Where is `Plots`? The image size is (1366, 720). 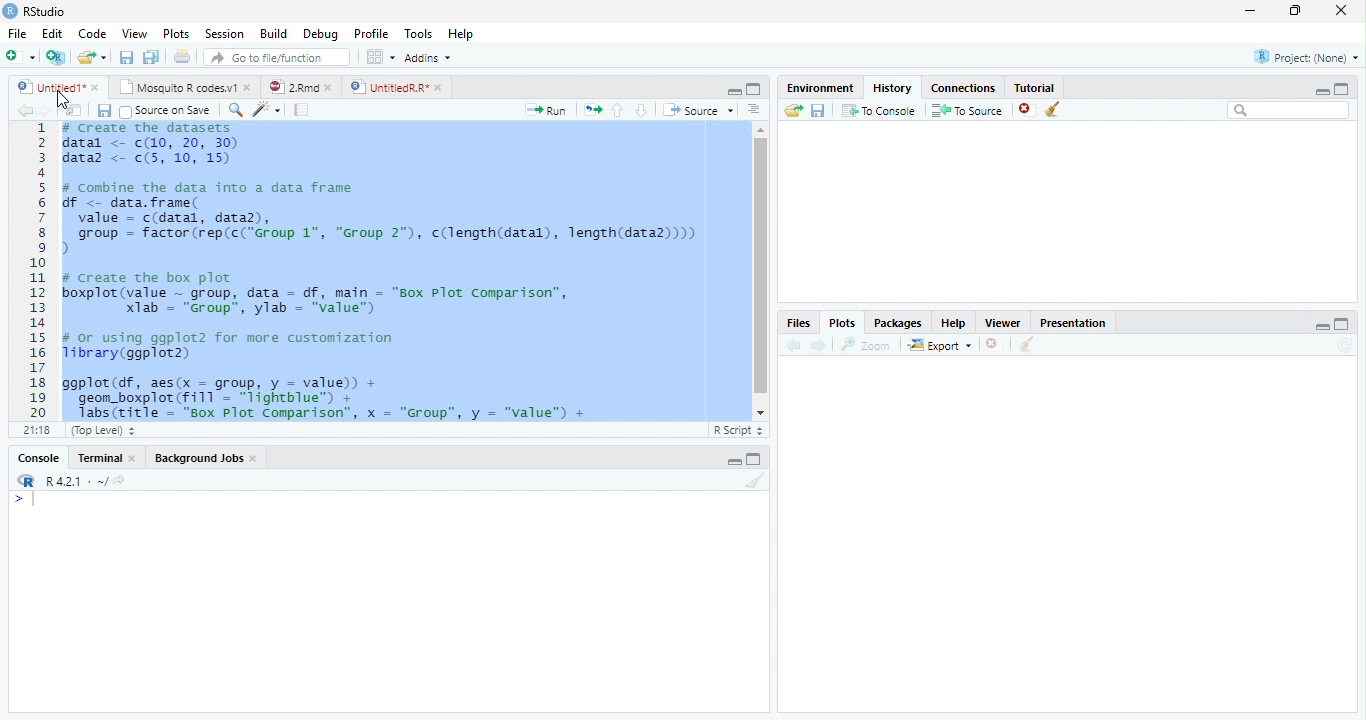
Plots is located at coordinates (174, 33).